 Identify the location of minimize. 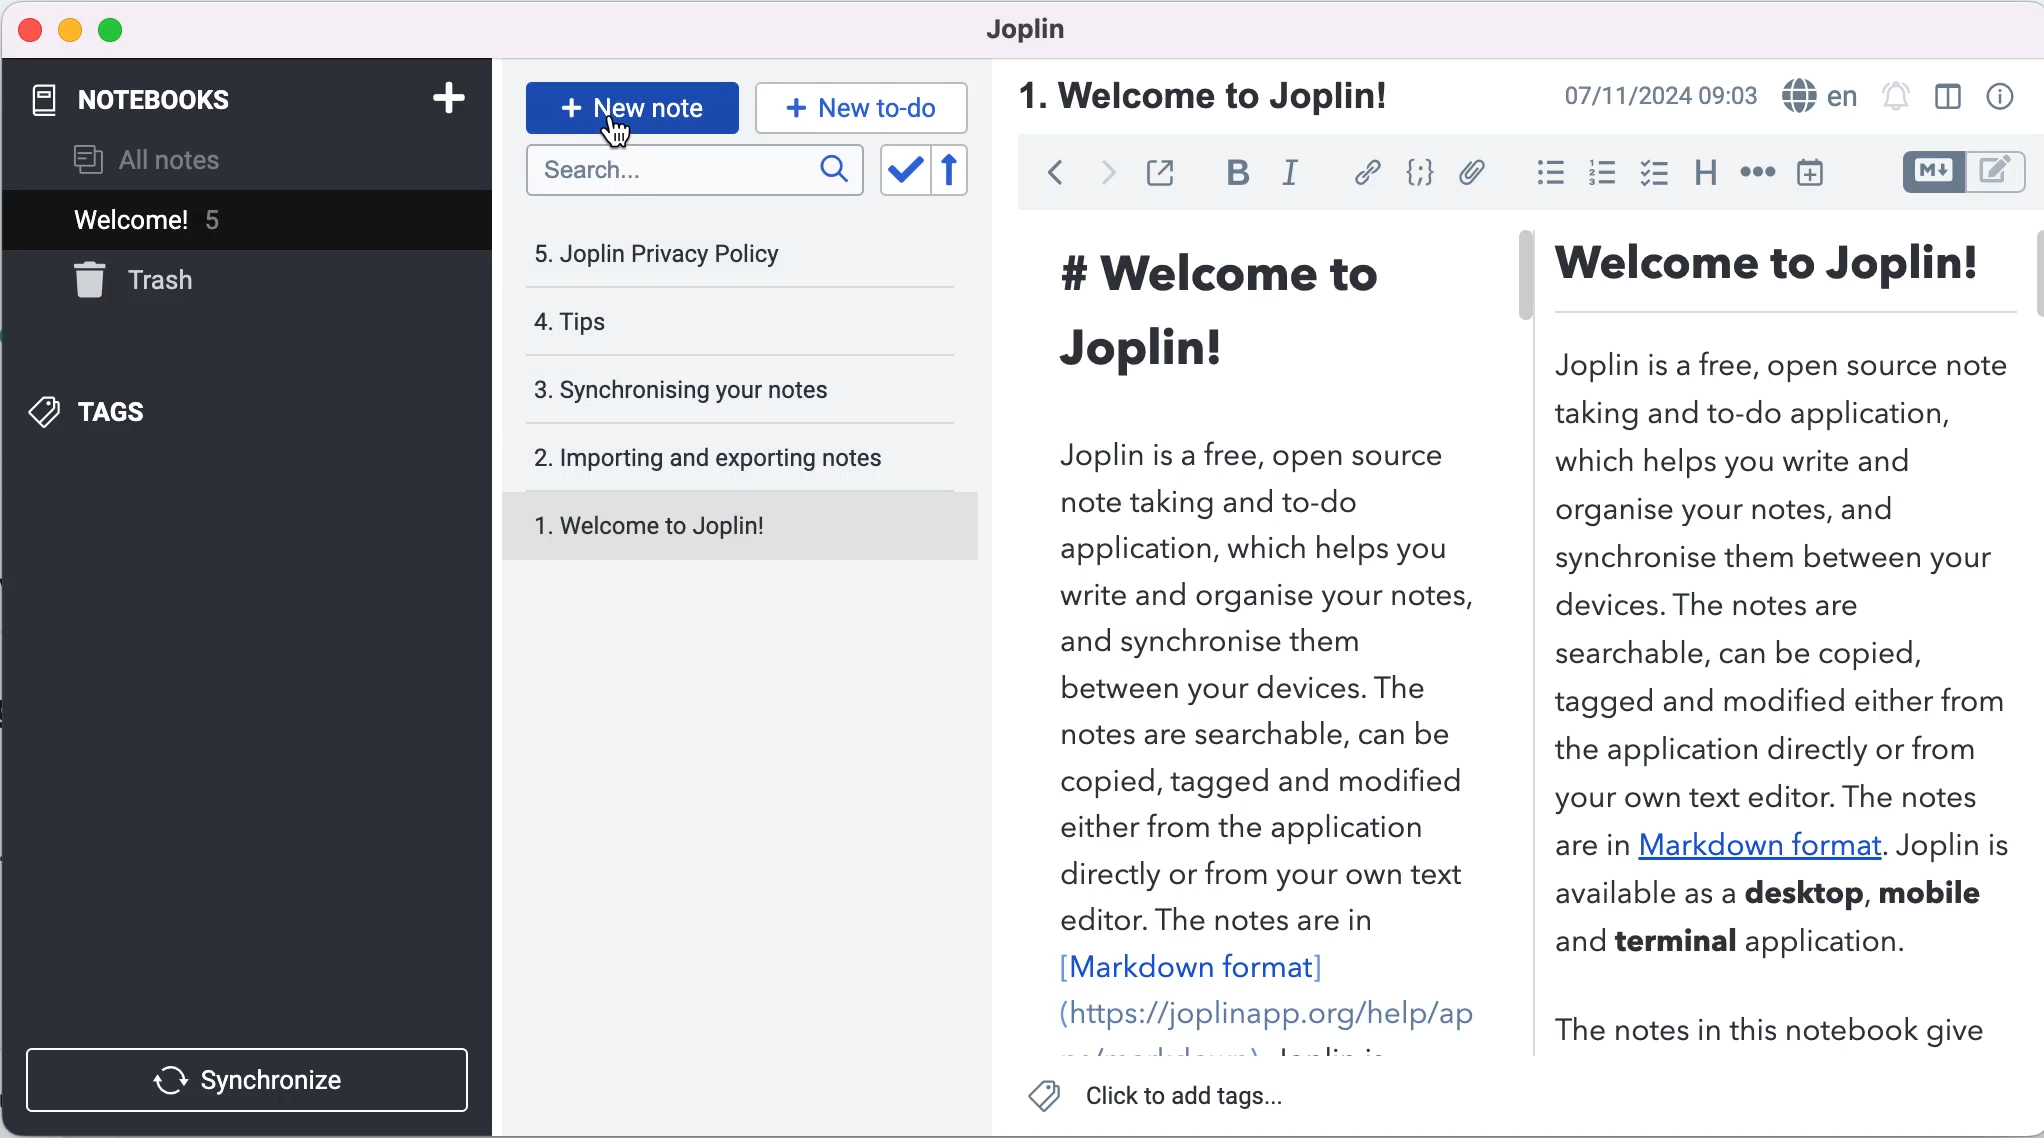
(70, 30).